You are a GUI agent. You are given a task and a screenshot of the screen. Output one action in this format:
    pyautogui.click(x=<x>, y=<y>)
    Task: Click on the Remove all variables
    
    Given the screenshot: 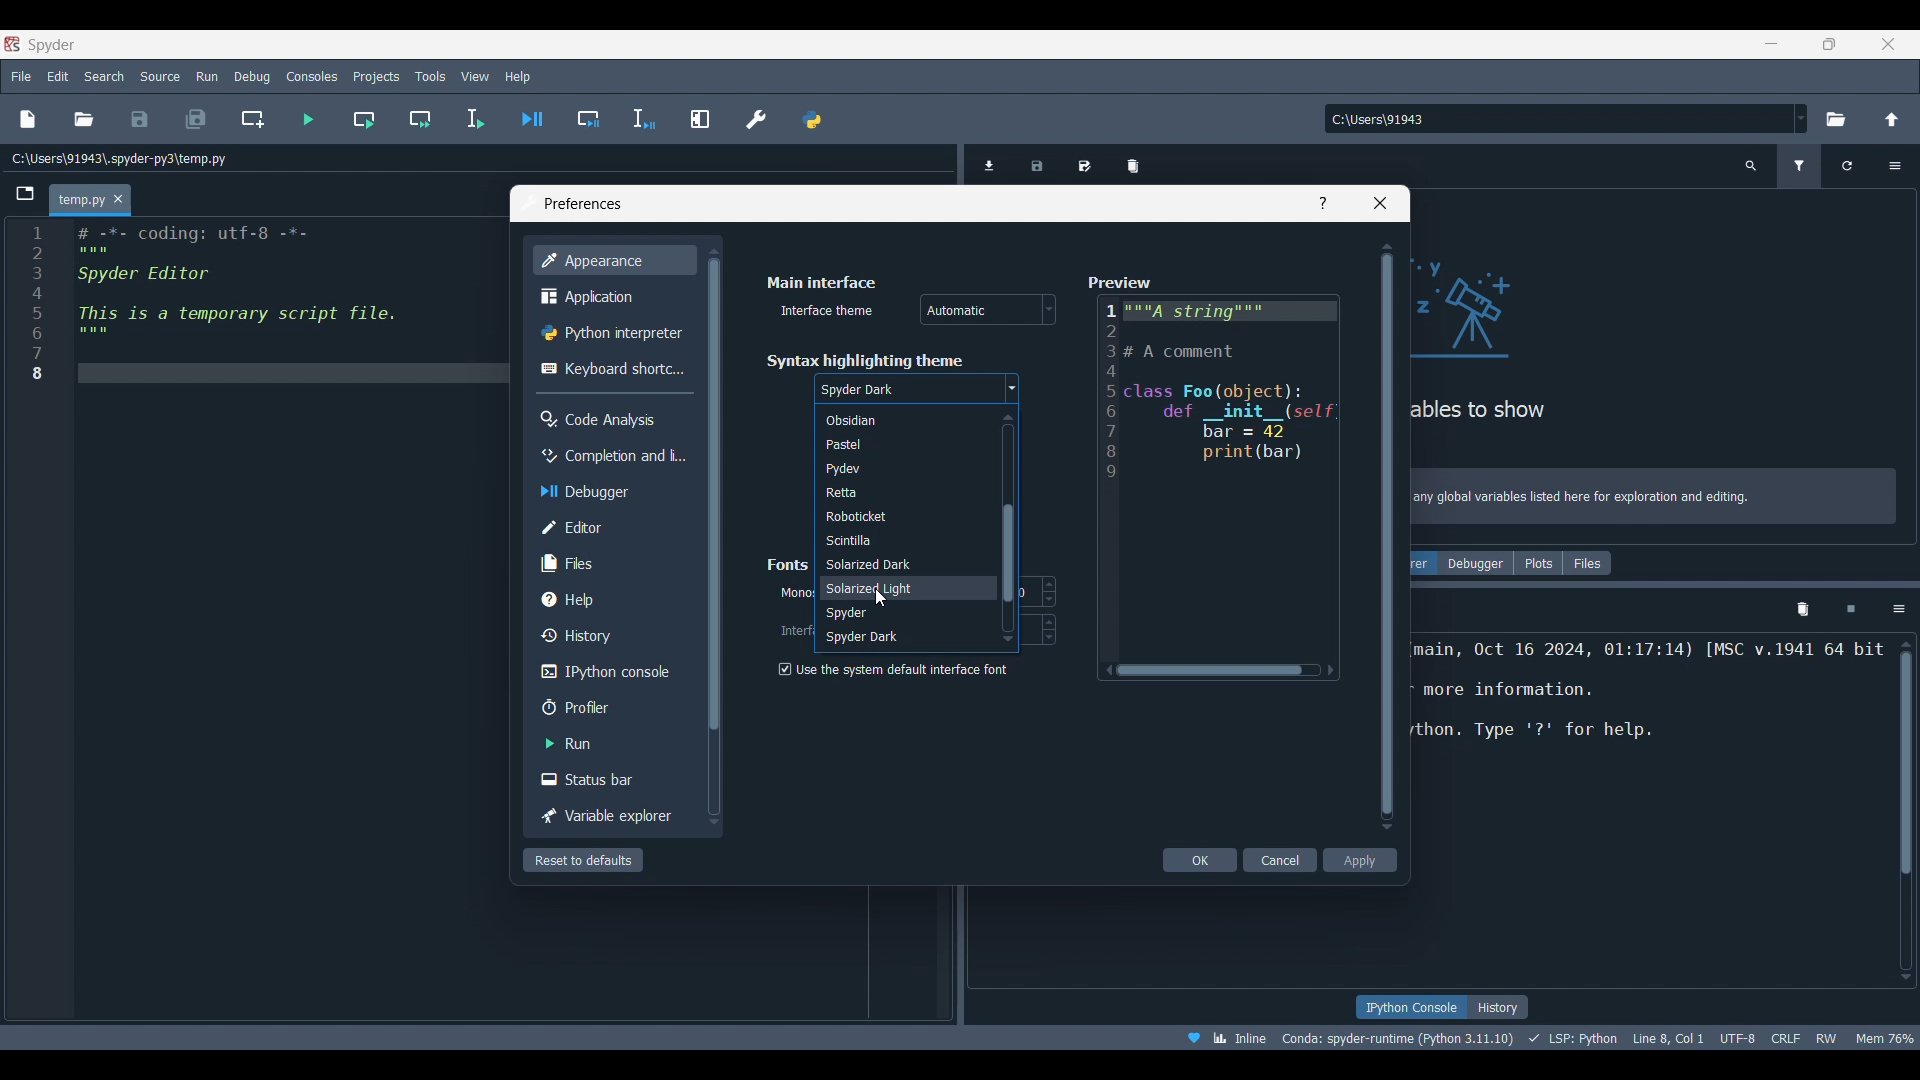 What is the action you would take?
    pyautogui.click(x=1133, y=161)
    